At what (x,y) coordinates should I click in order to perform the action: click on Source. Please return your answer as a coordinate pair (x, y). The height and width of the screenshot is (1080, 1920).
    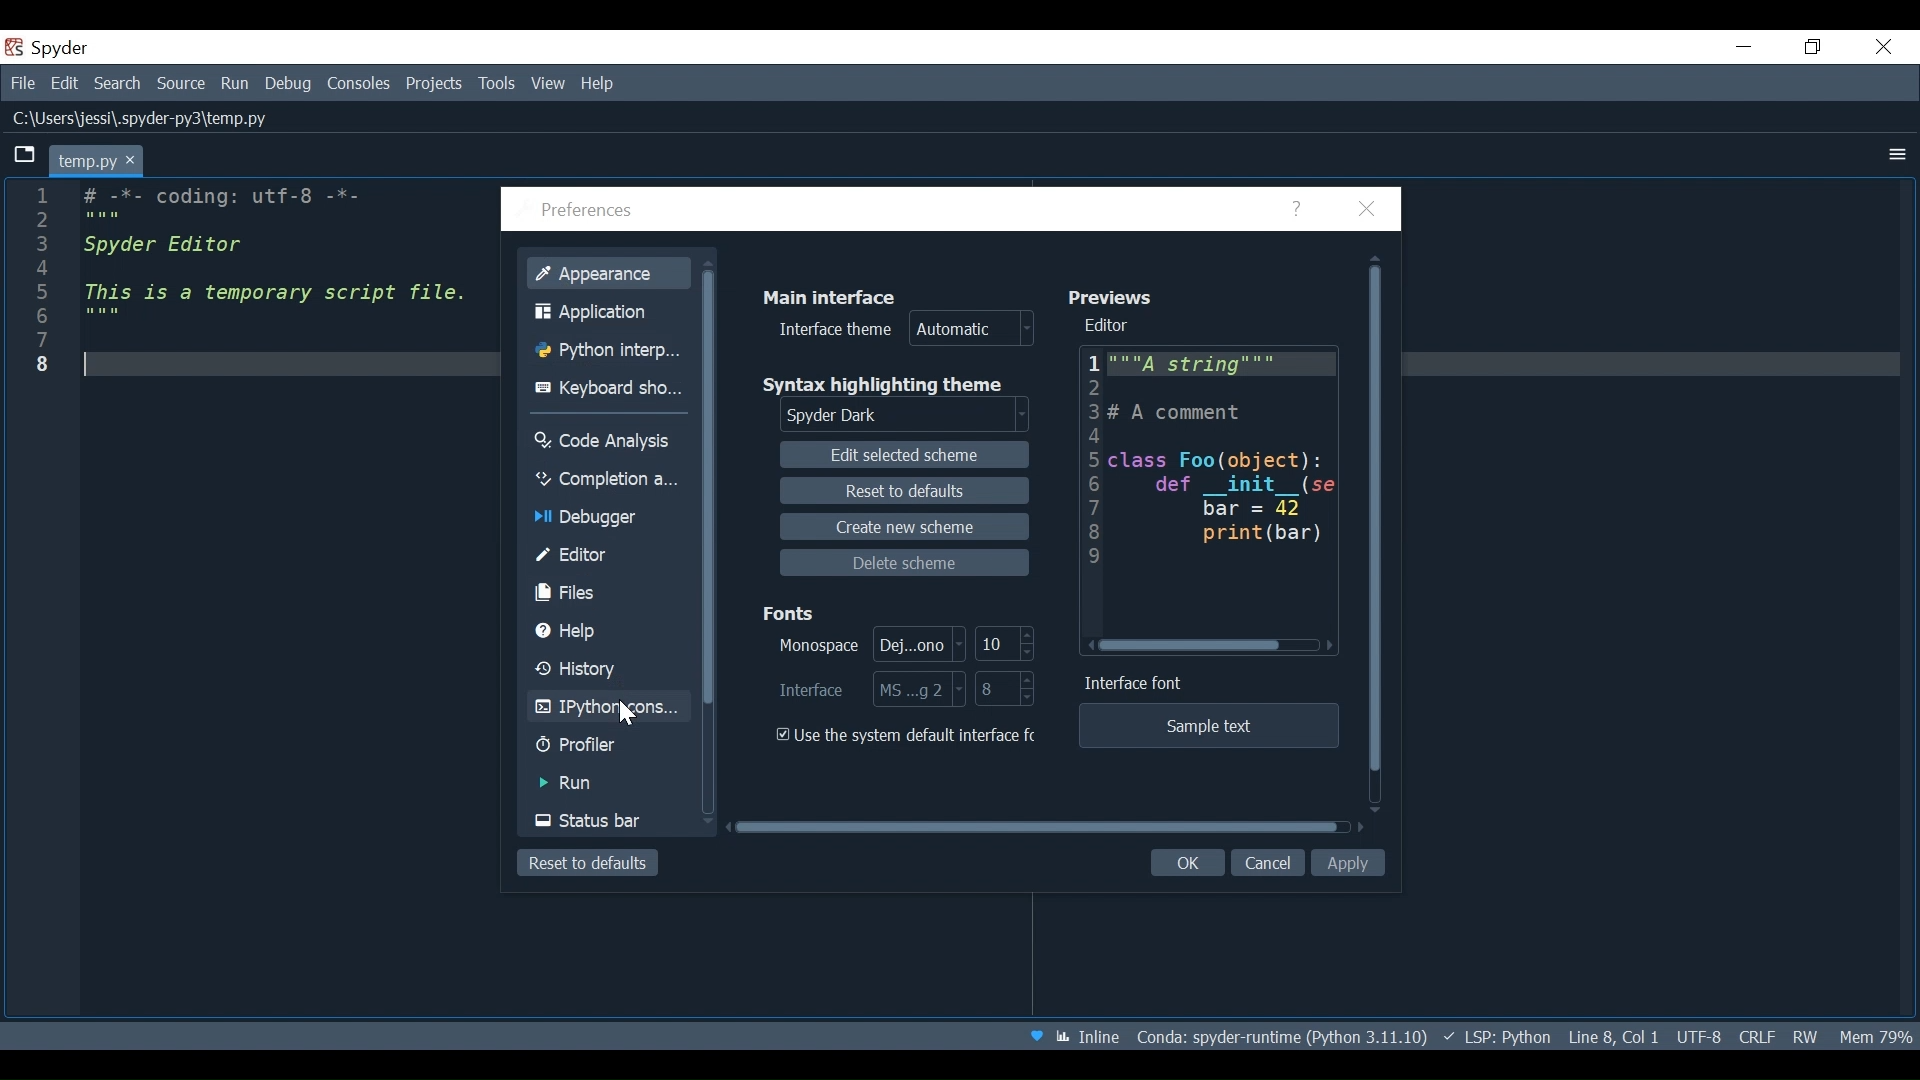
    Looking at the image, I should click on (175, 84).